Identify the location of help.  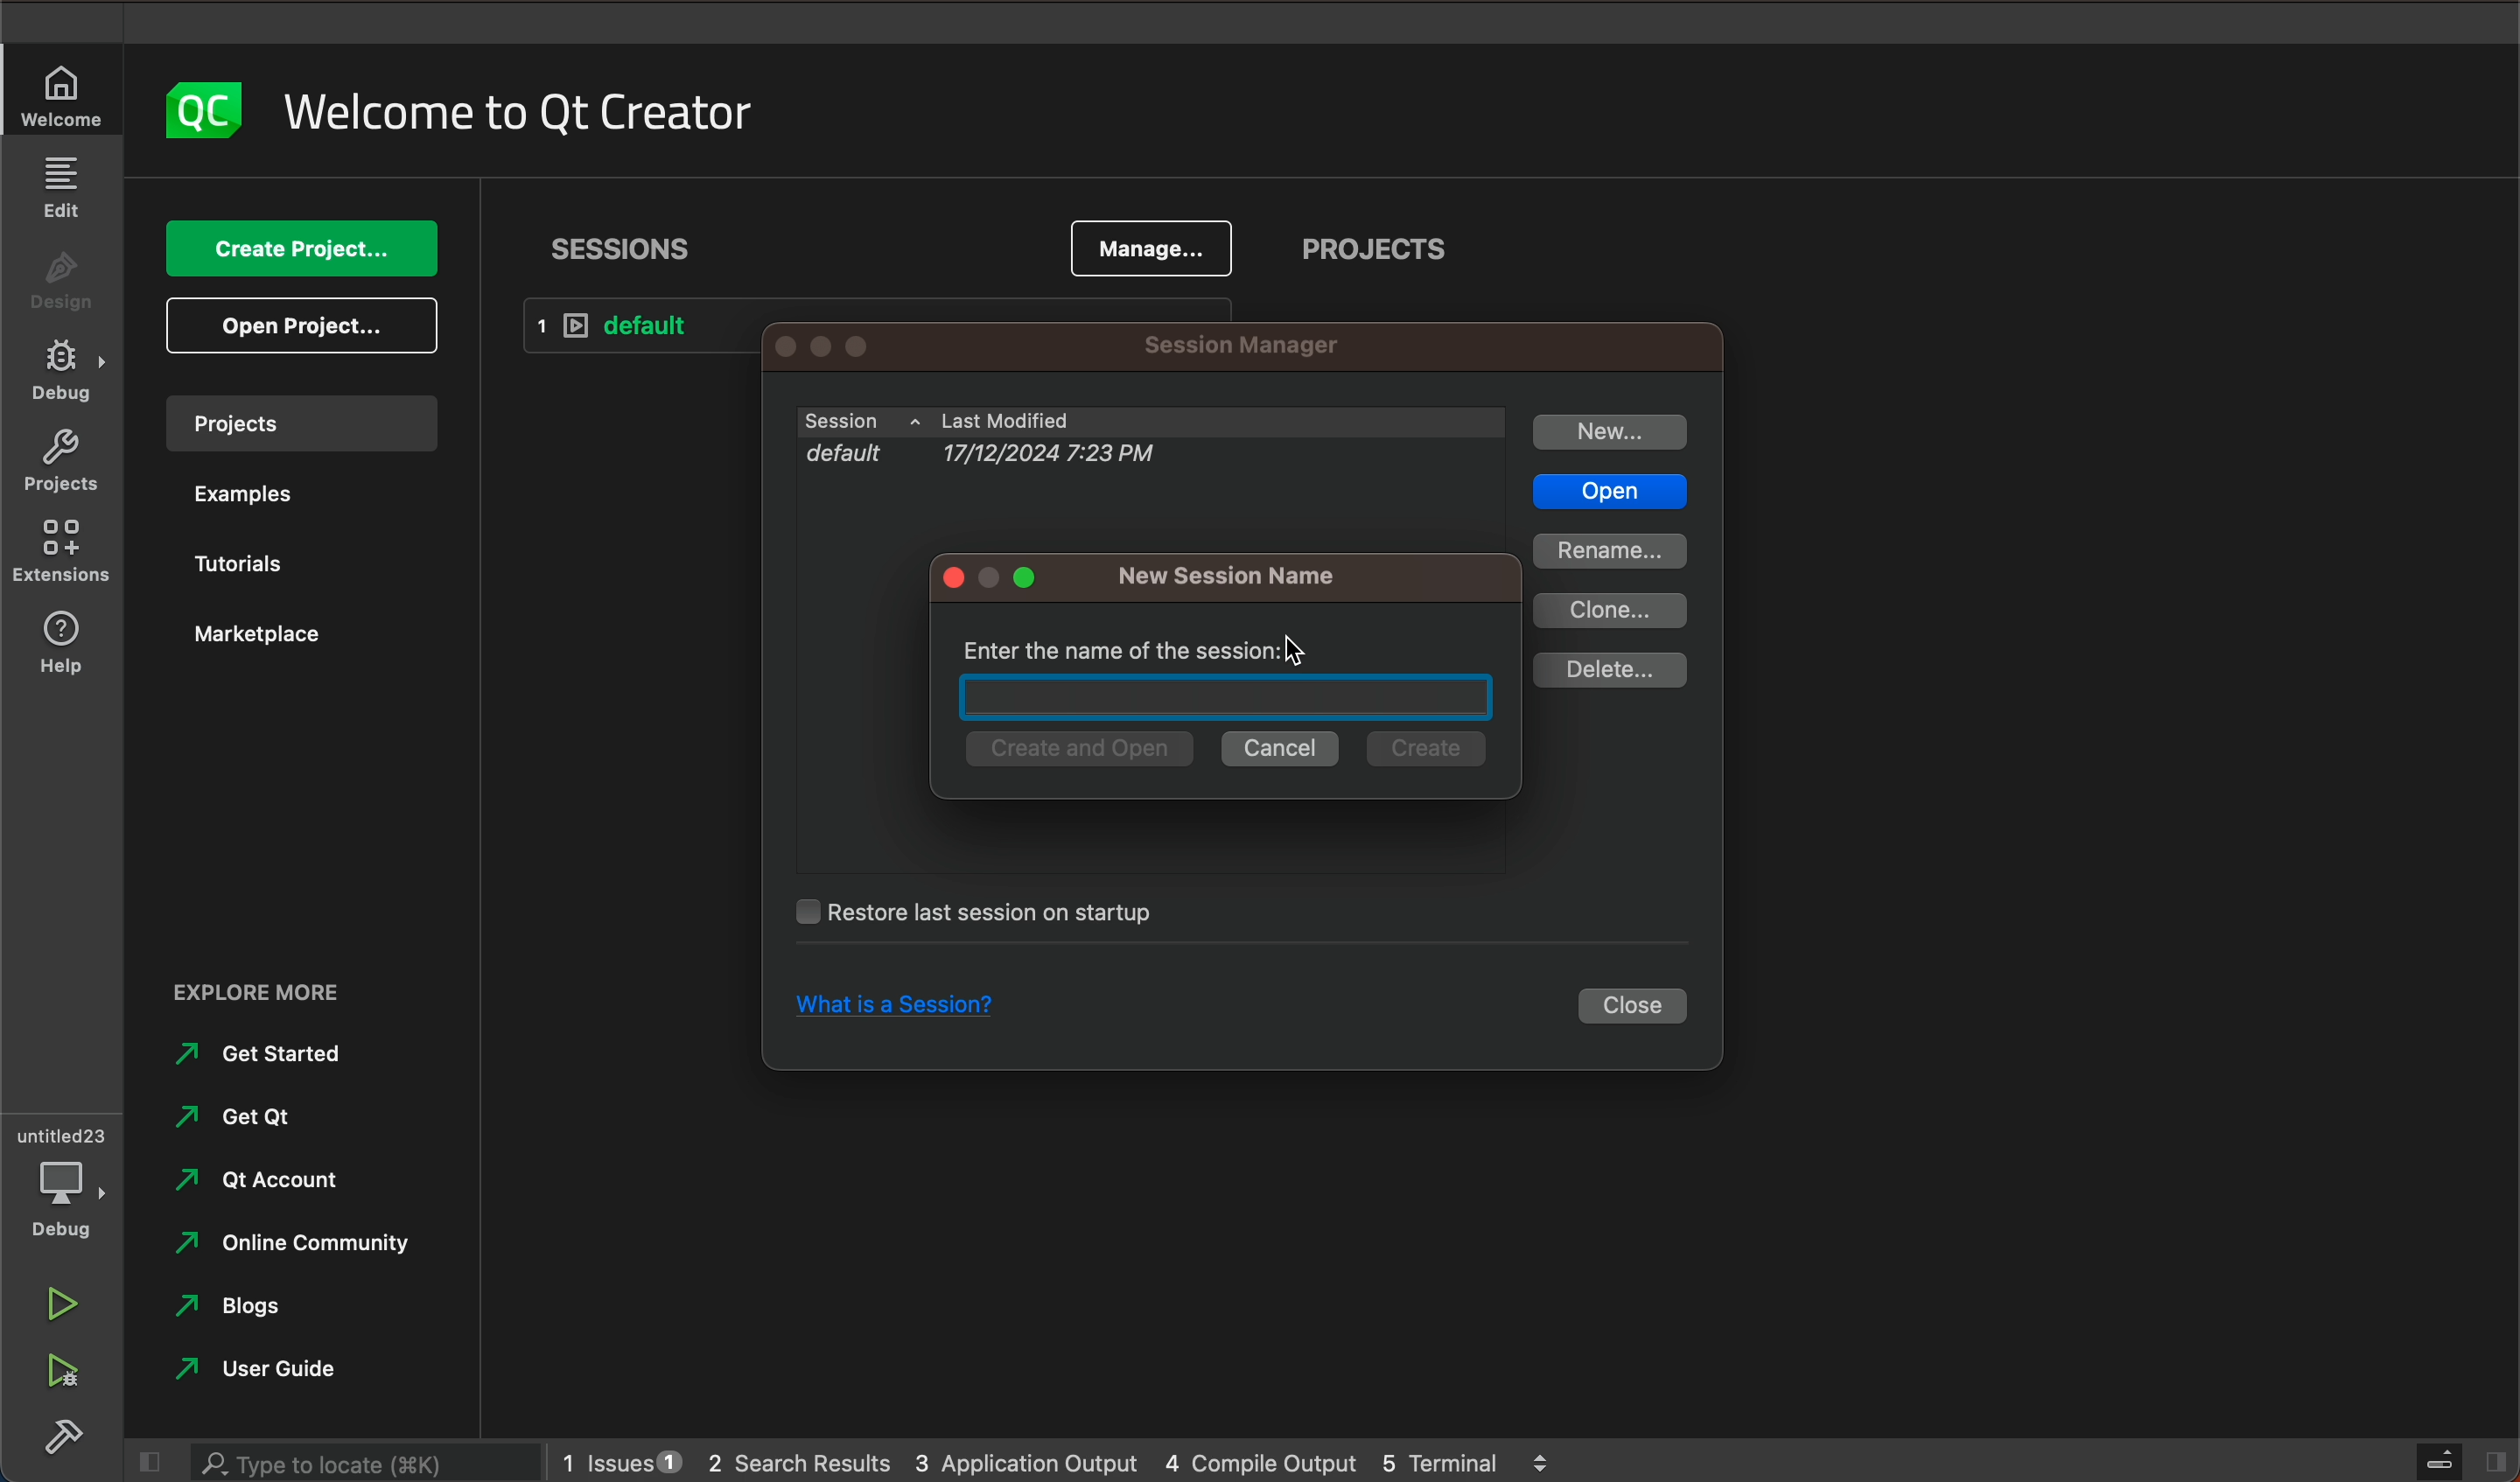
(67, 645).